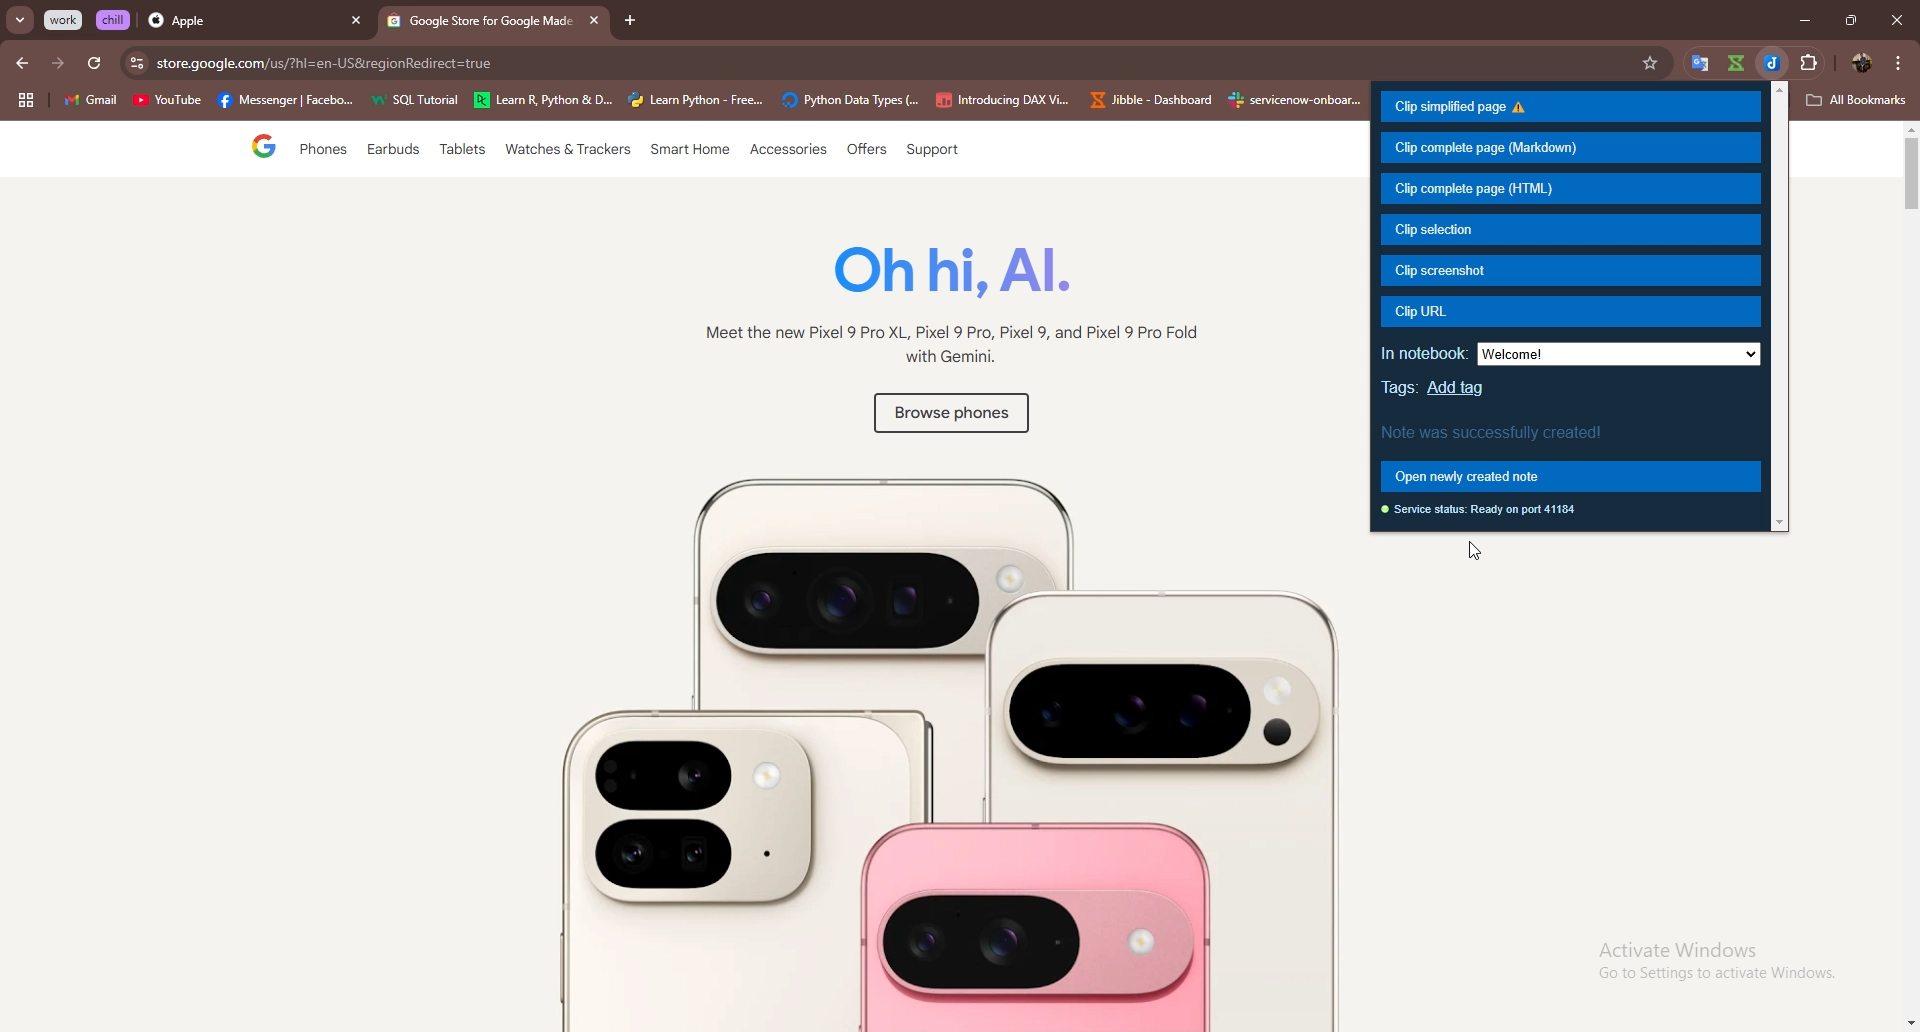  I want to click on clip simplified page, so click(1570, 108).